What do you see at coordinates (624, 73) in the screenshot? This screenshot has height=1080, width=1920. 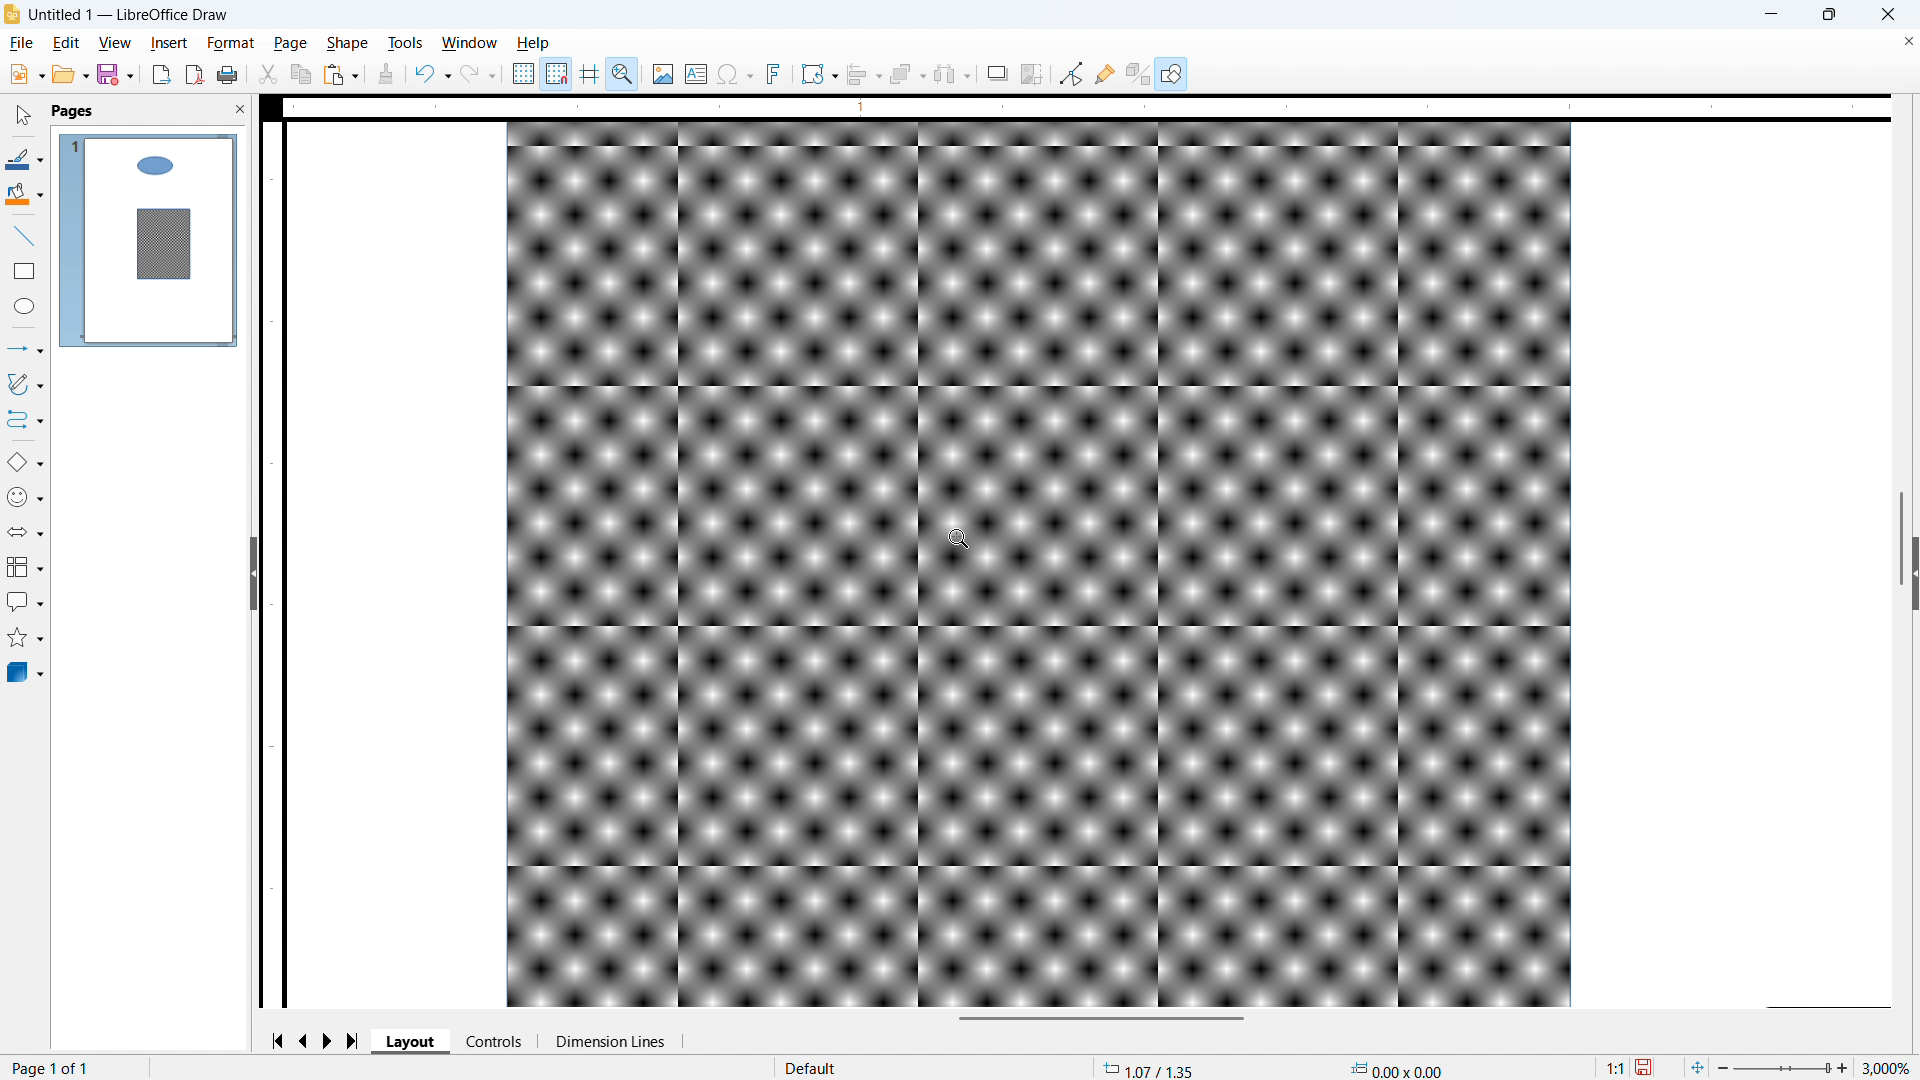 I see `Zoom ` at bounding box center [624, 73].